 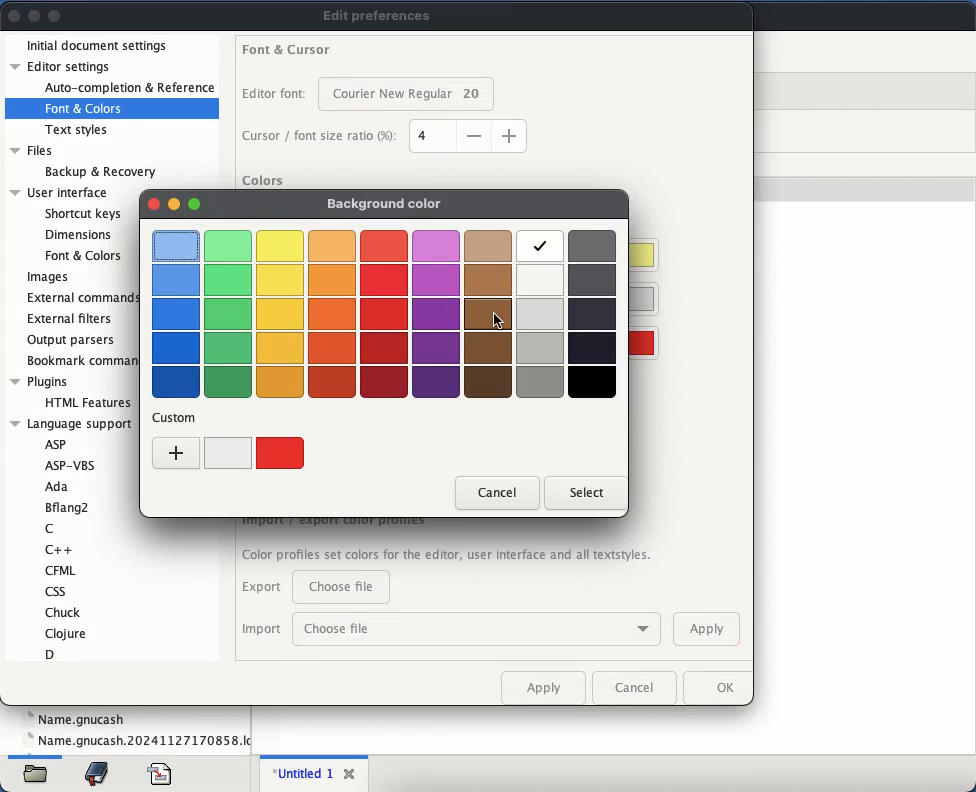 What do you see at coordinates (83, 363) in the screenshot?
I see `bookmark commands` at bounding box center [83, 363].